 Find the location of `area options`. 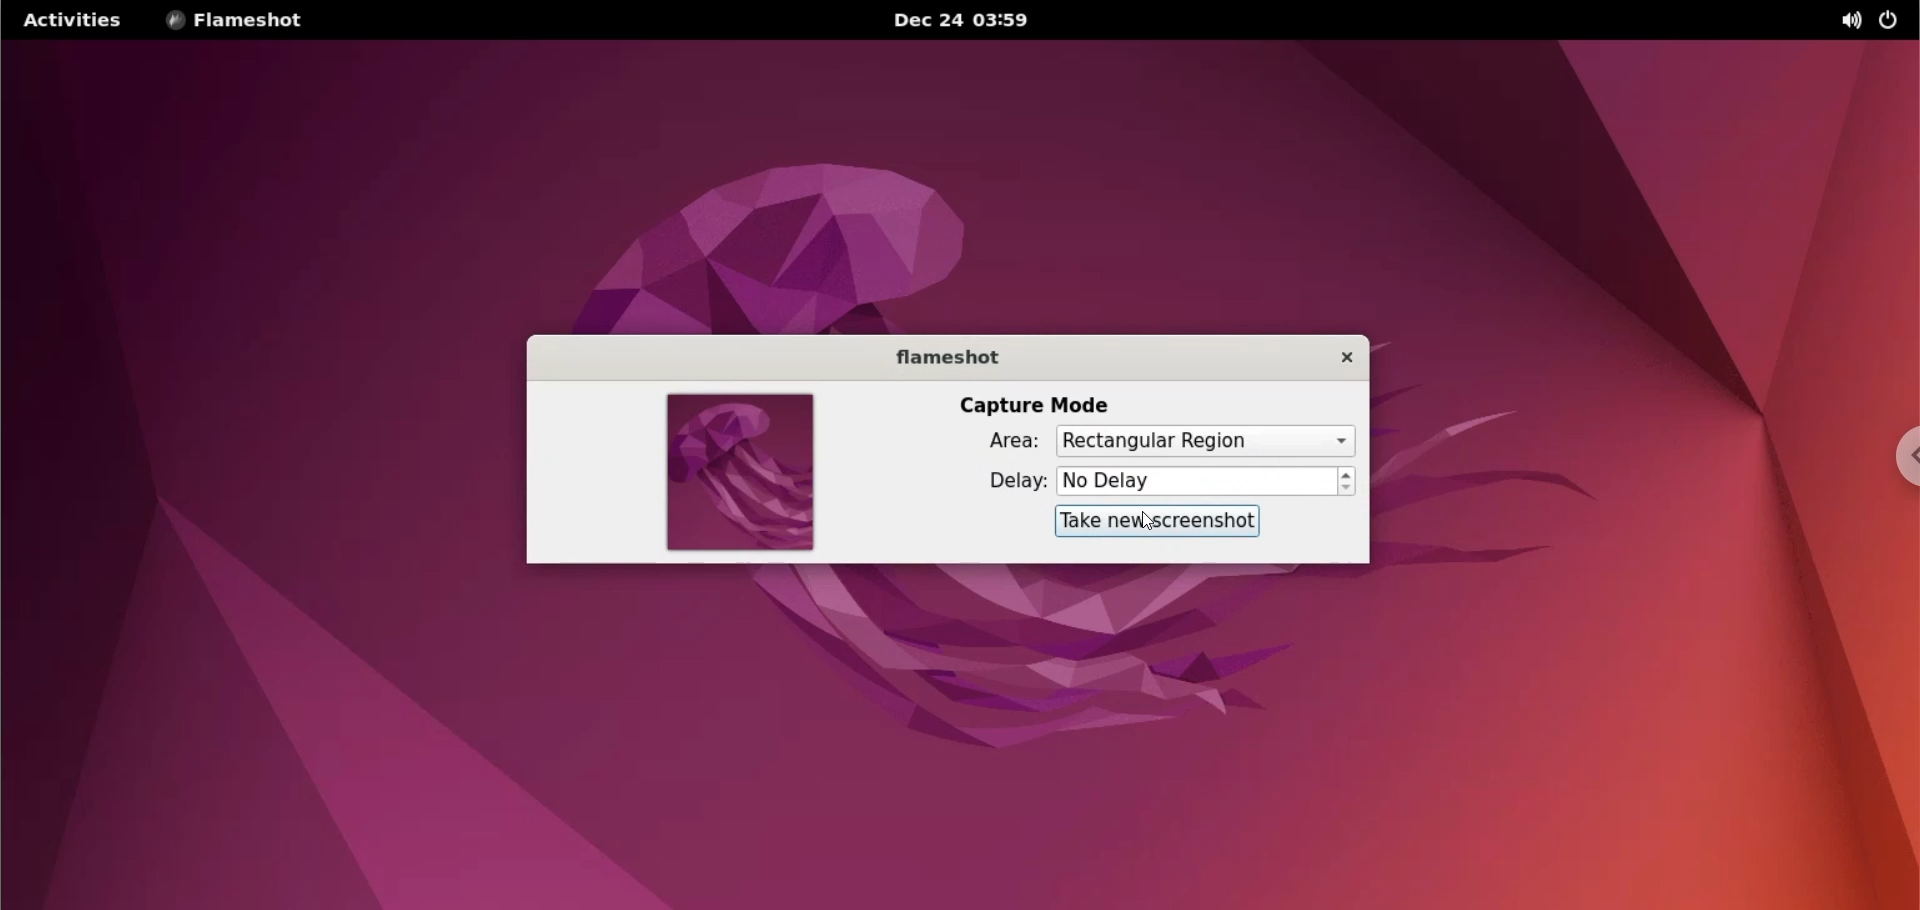

area options is located at coordinates (1207, 440).